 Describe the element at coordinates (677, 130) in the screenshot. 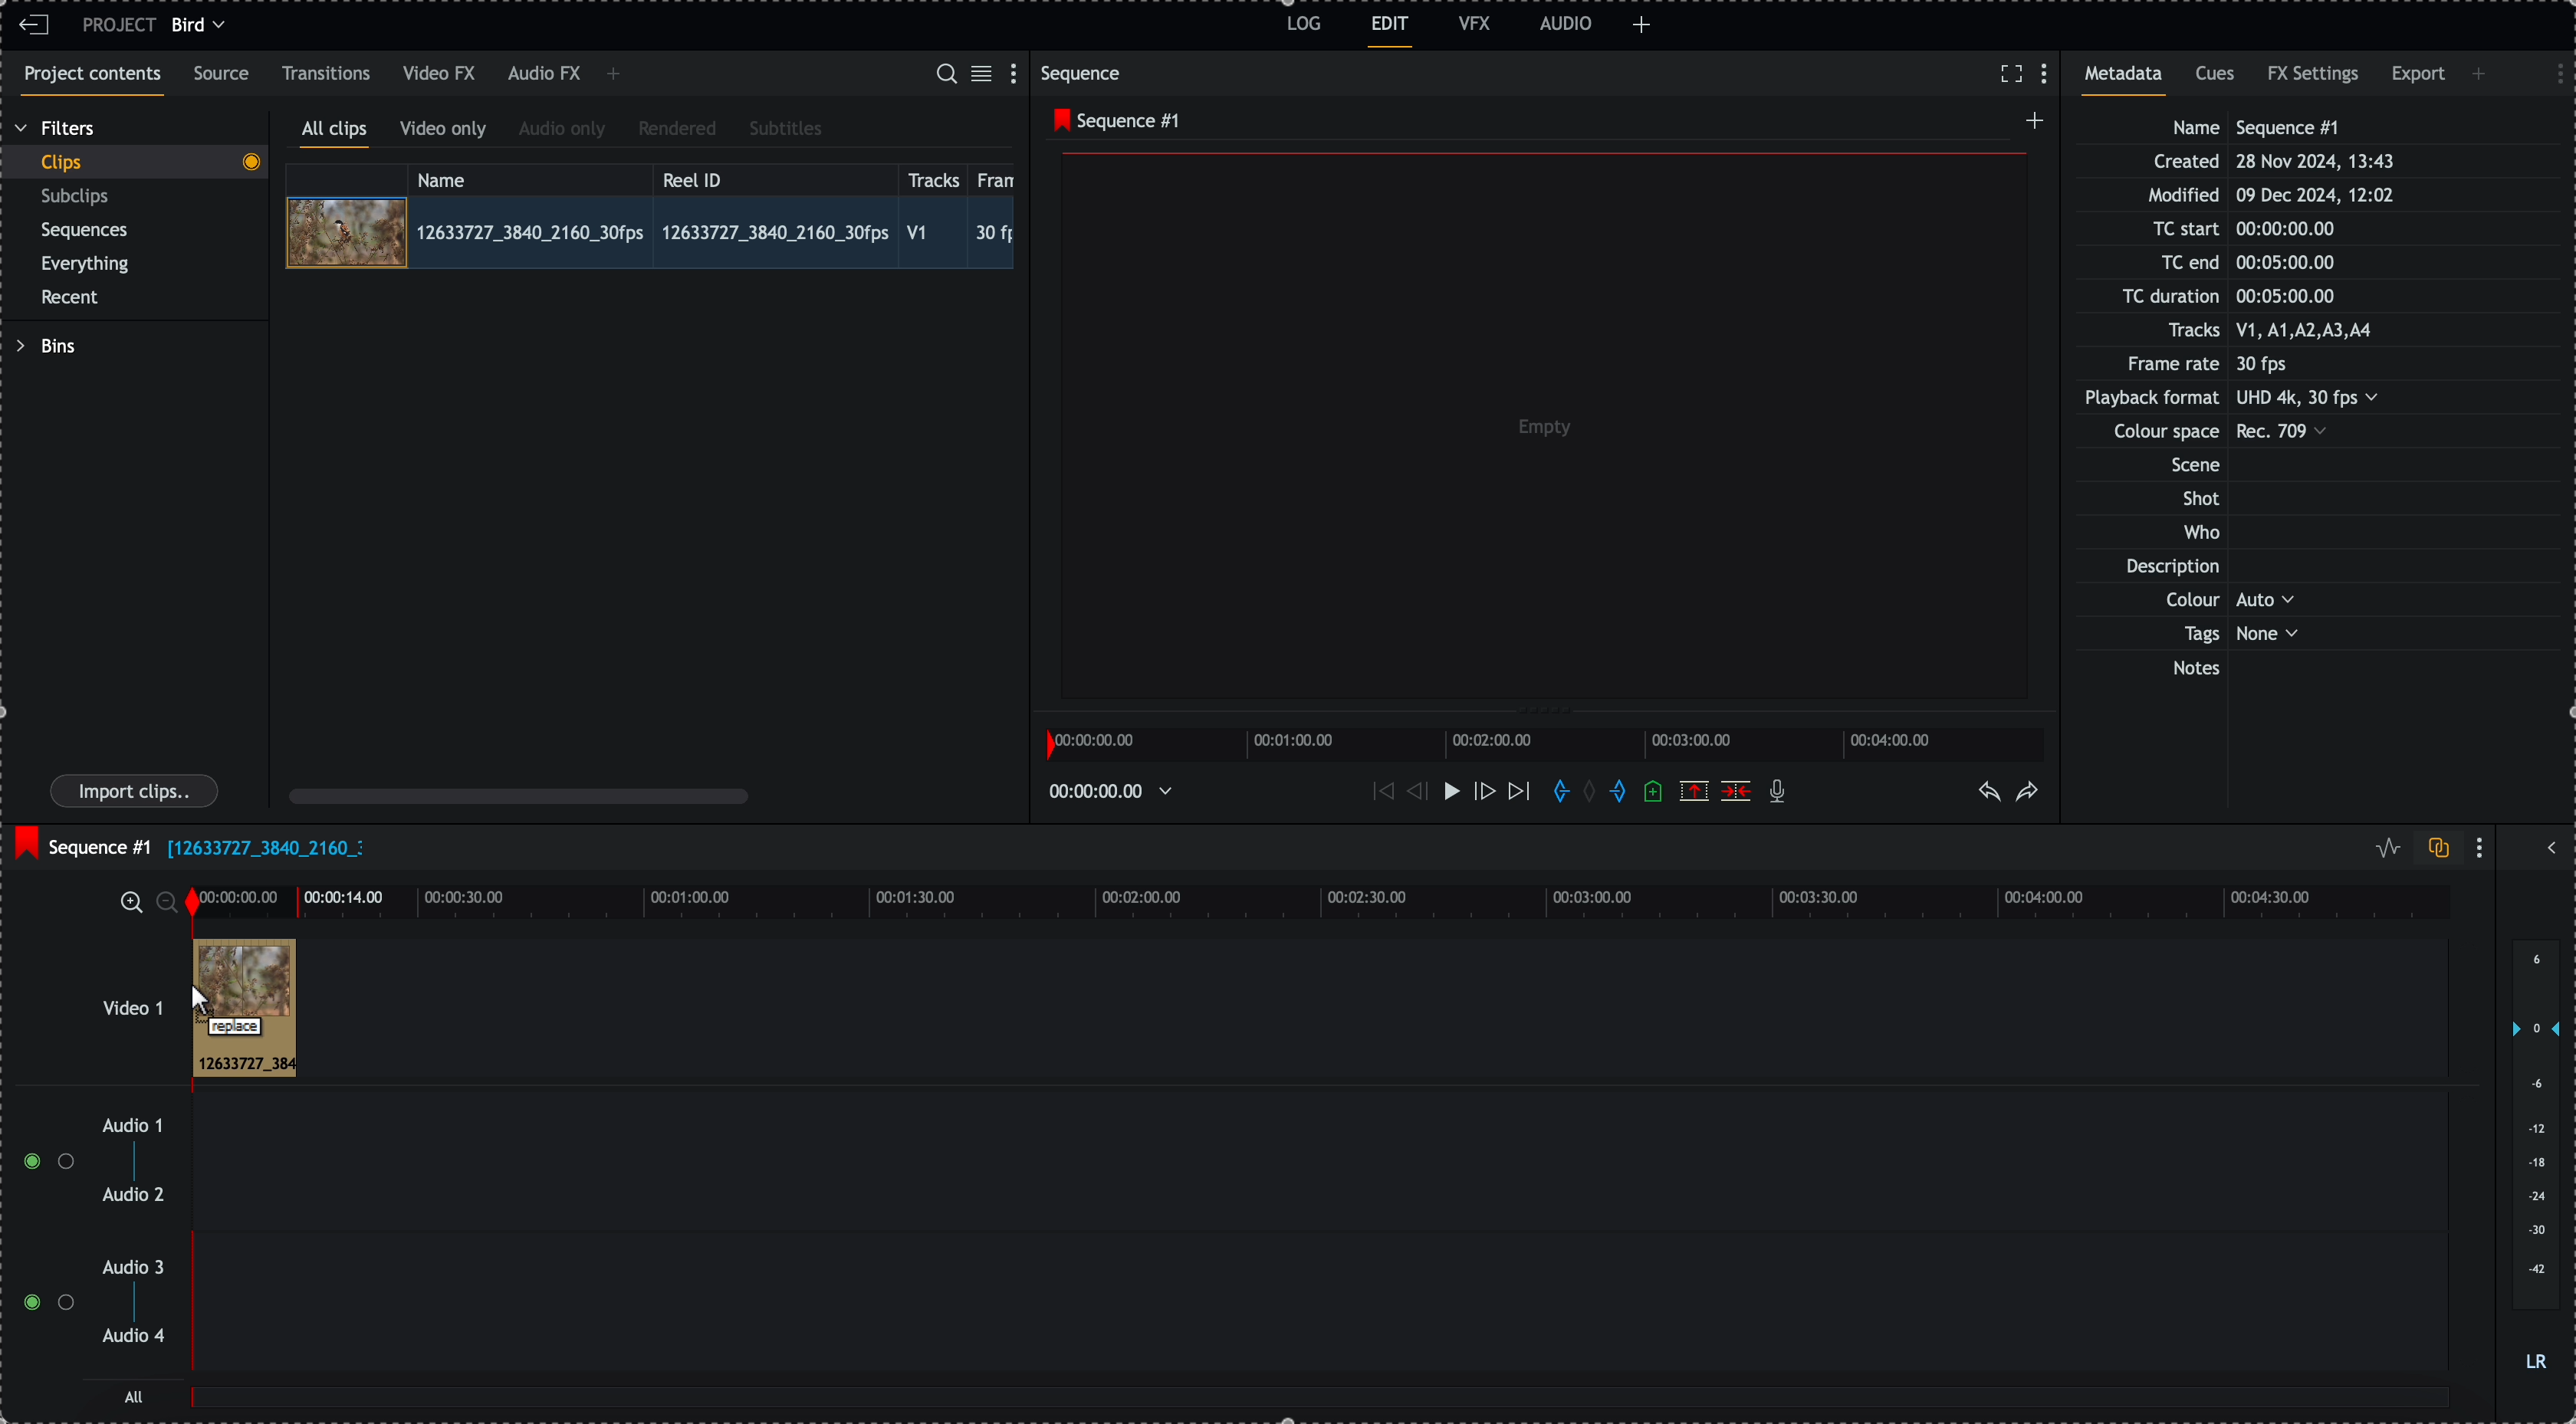

I see `rendered` at that location.